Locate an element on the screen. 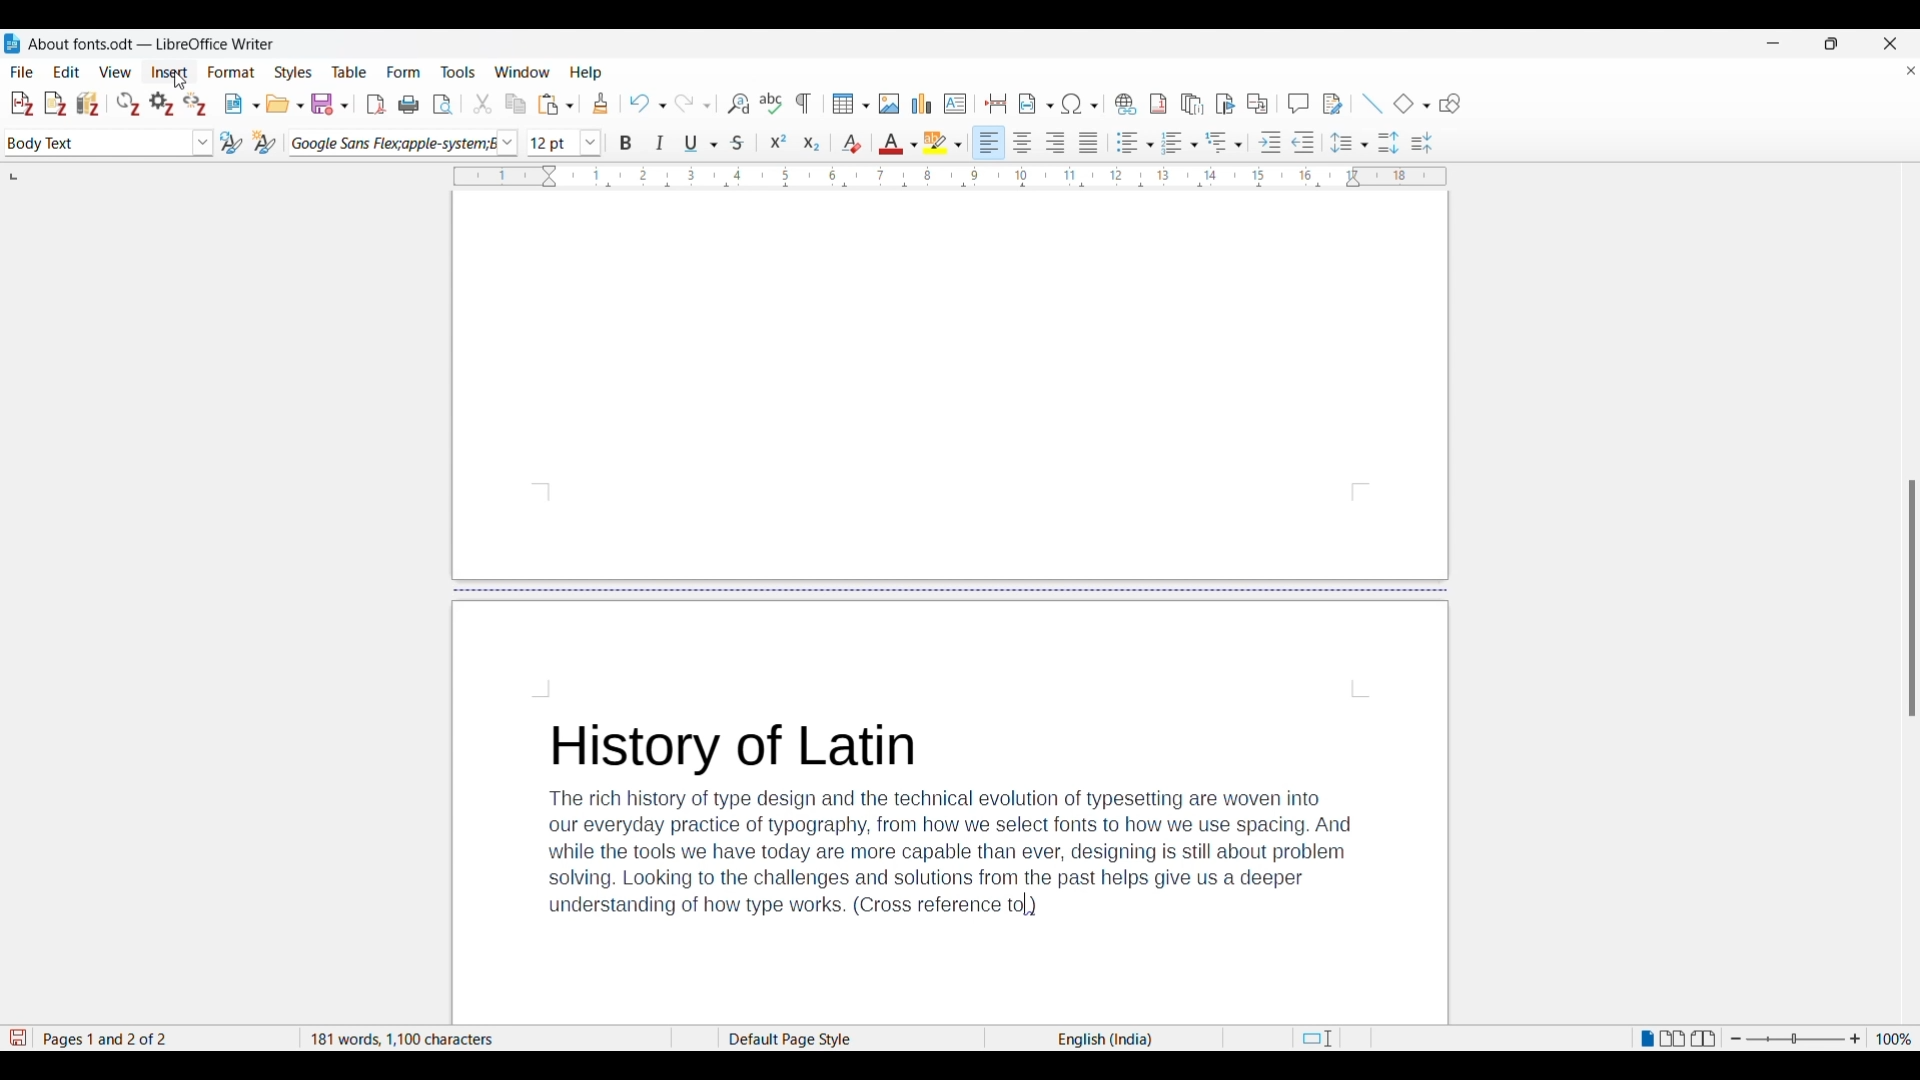  View menu is located at coordinates (115, 72).